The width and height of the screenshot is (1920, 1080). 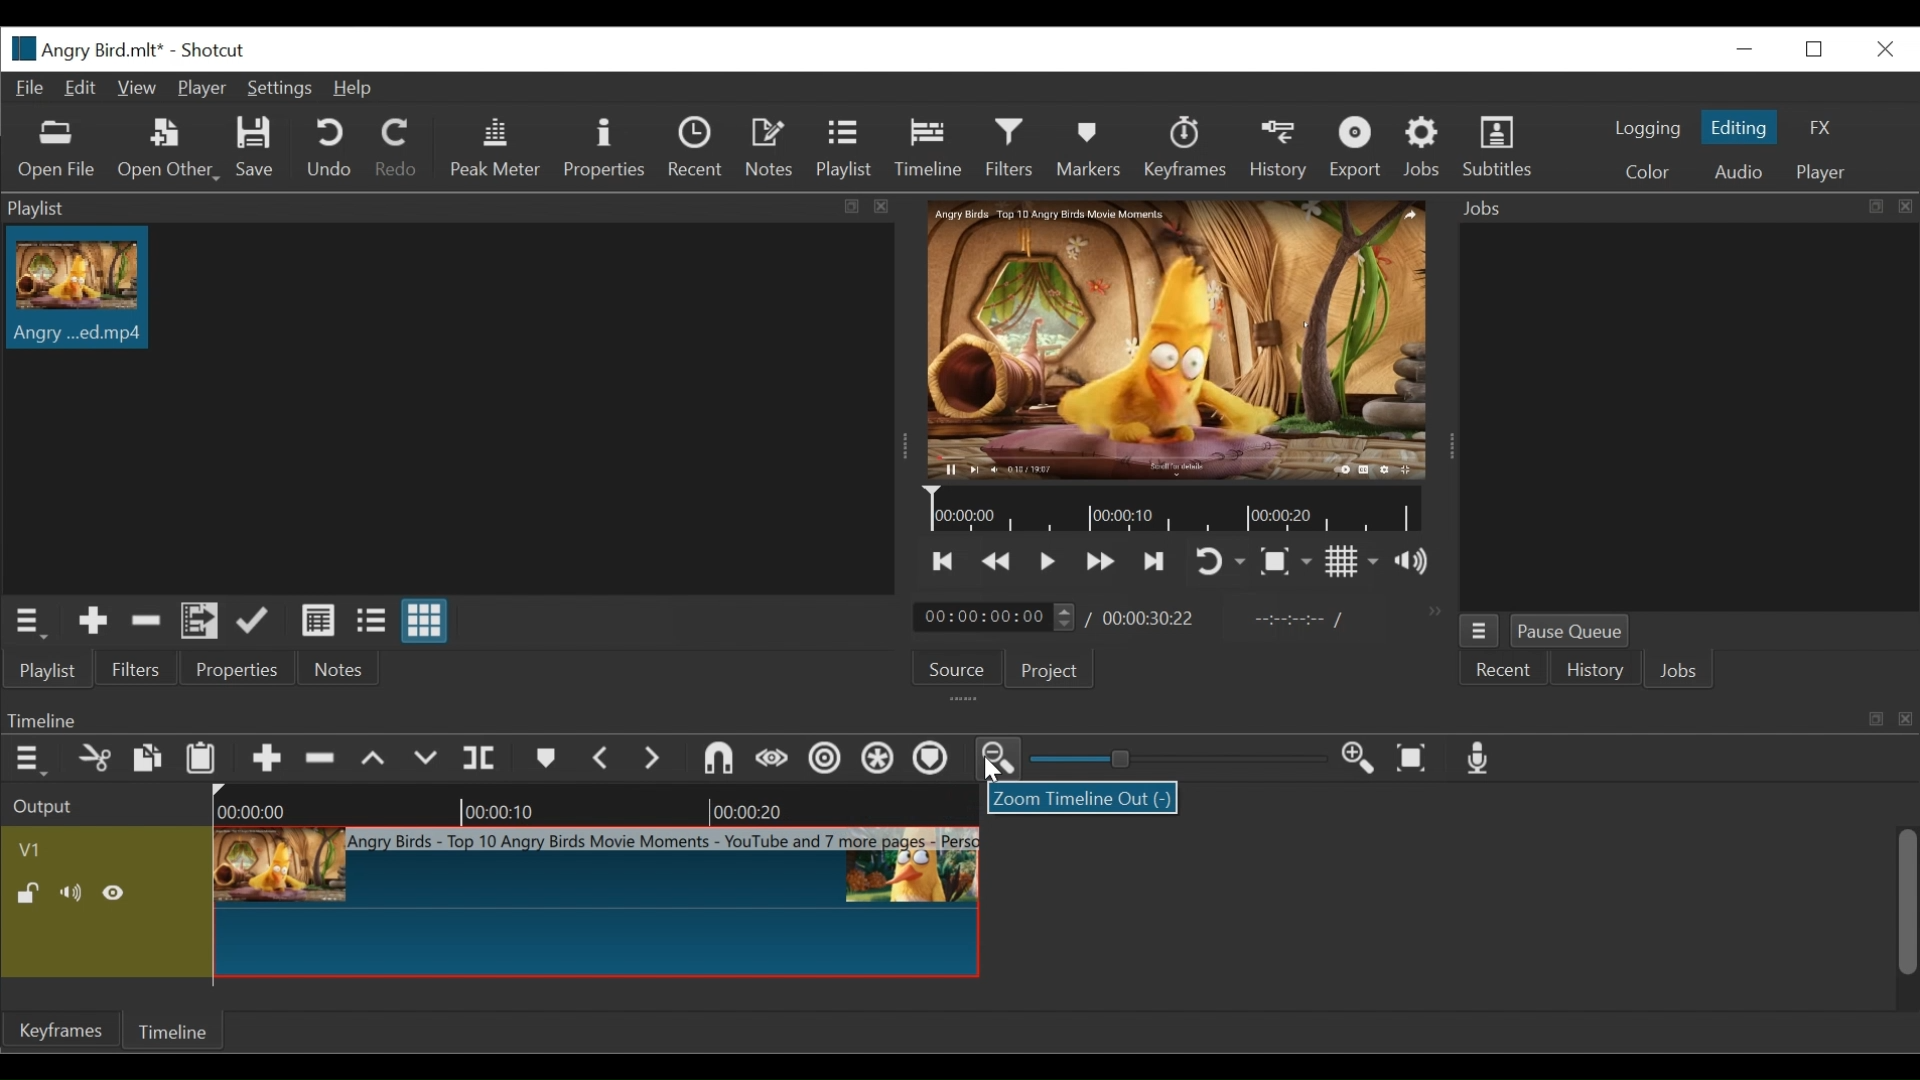 I want to click on Jobs Panel, so click(x=1688, y=416).